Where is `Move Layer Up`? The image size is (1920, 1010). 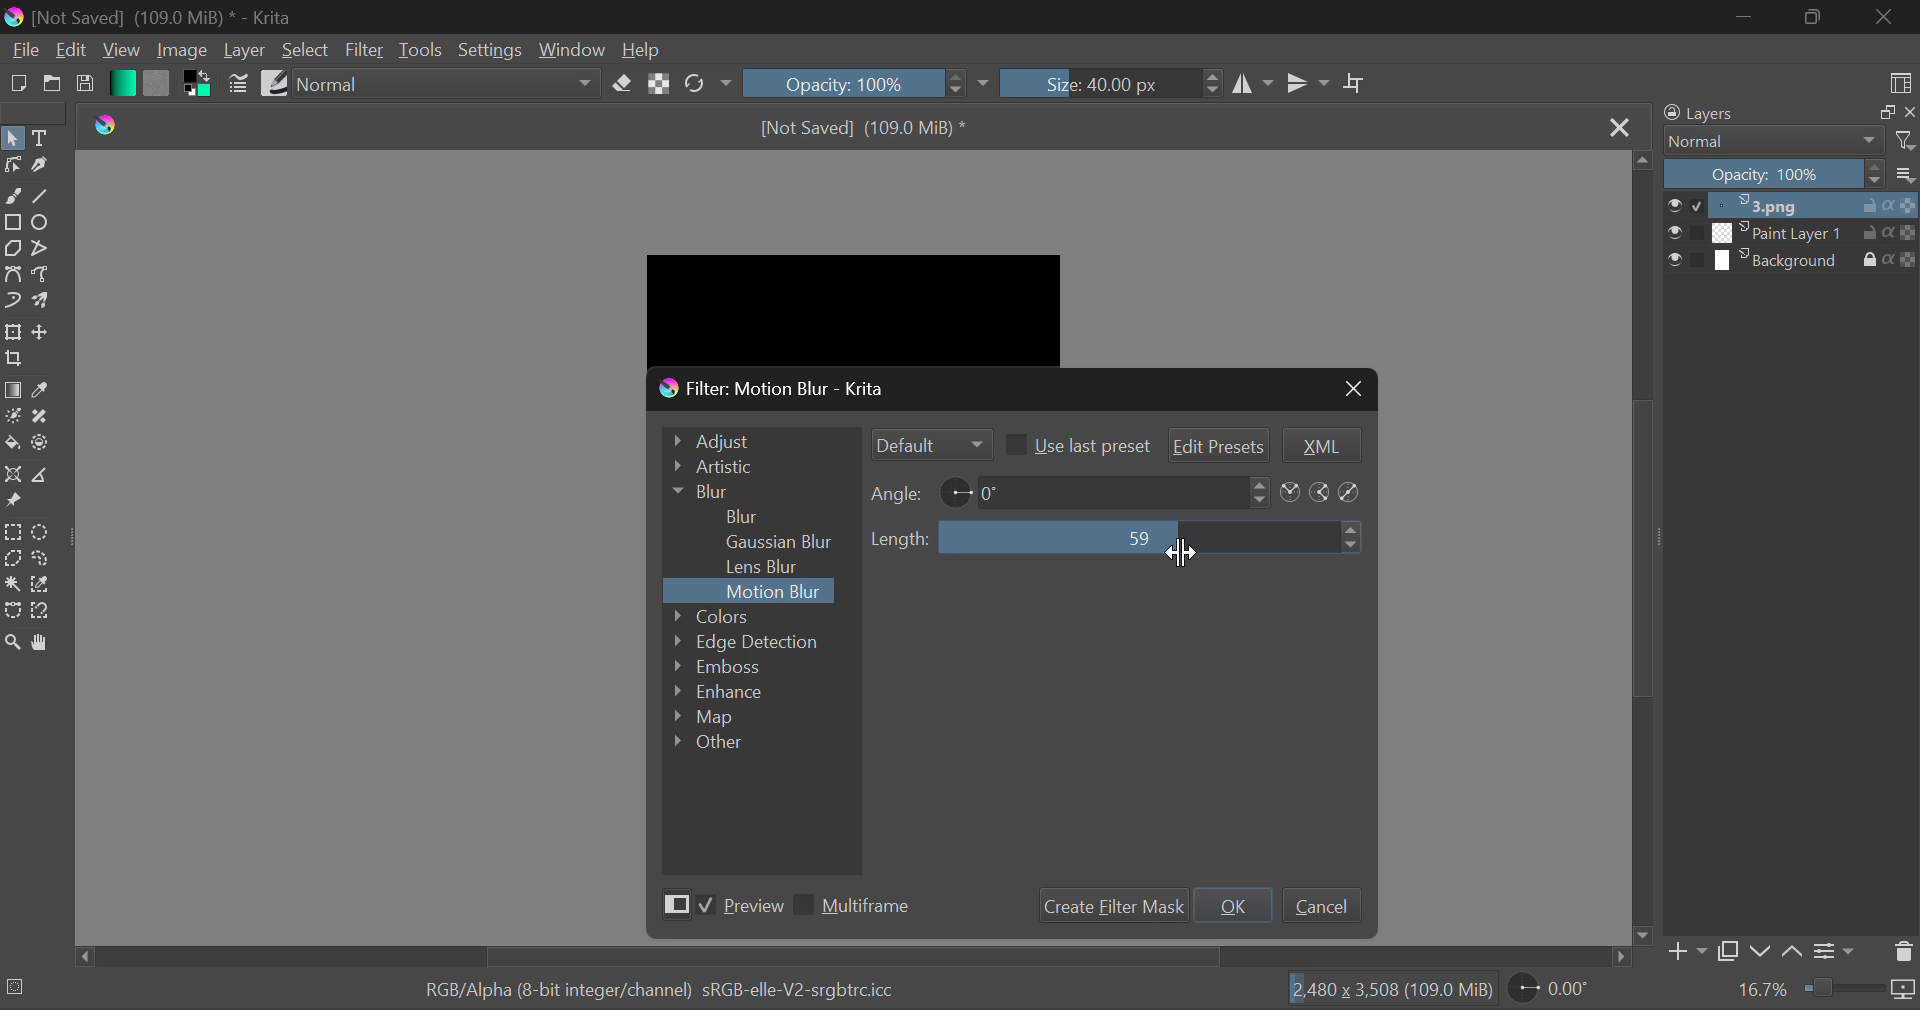 Move Layer Up is located at coordinates (1794, 948).